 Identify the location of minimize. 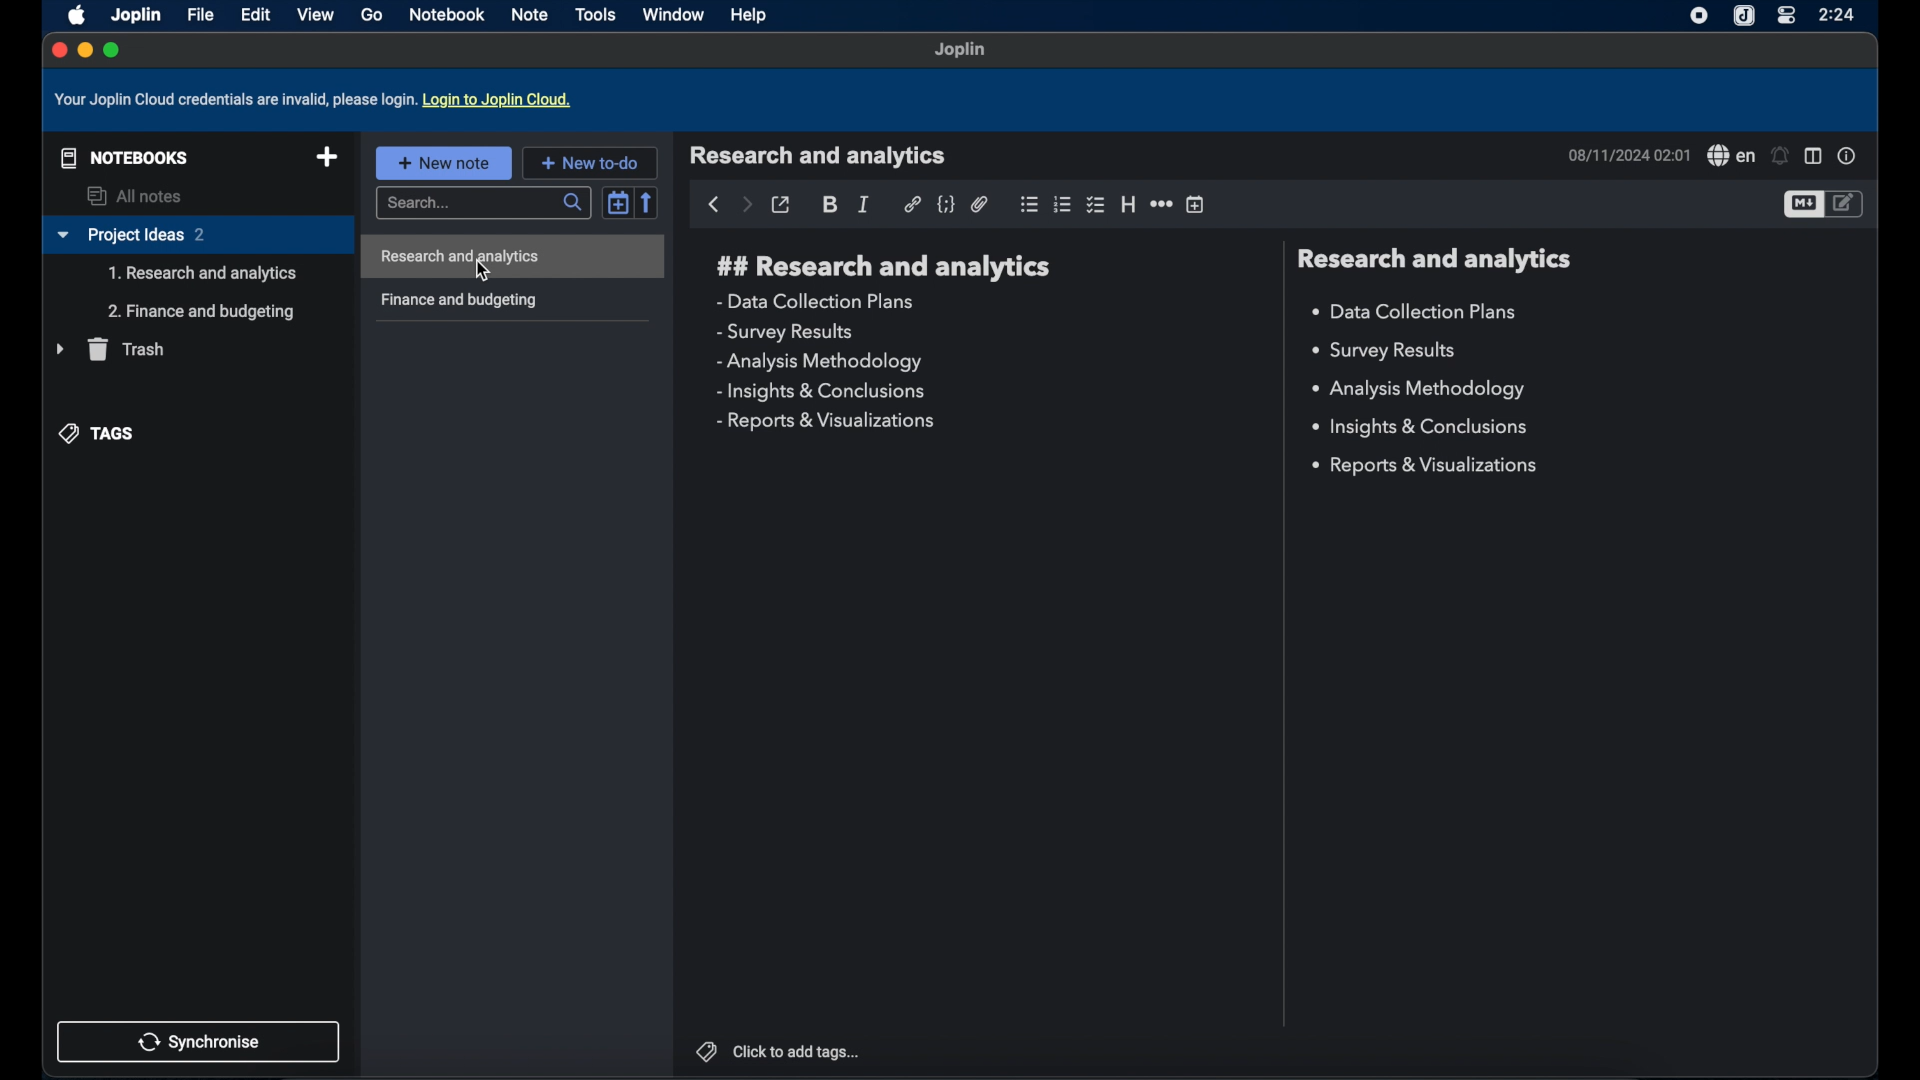
(84, 51).